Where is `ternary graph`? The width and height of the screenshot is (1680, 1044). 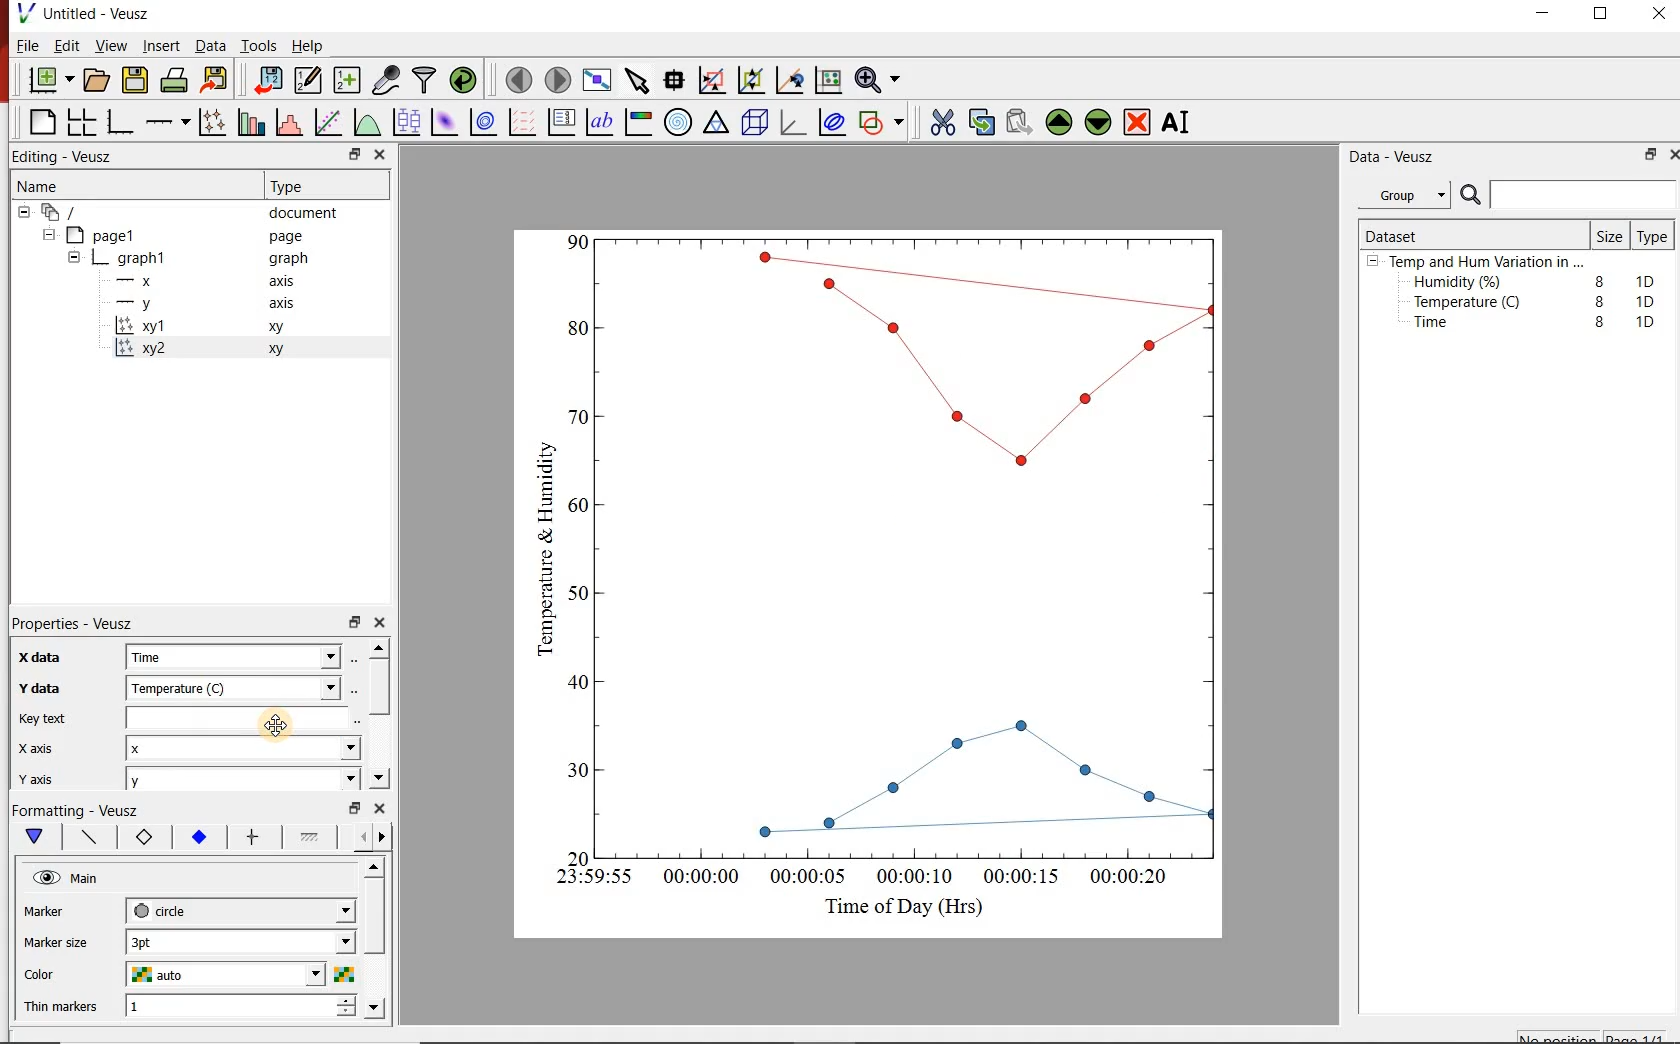 ternary graph is located at coordinates (718, 125).